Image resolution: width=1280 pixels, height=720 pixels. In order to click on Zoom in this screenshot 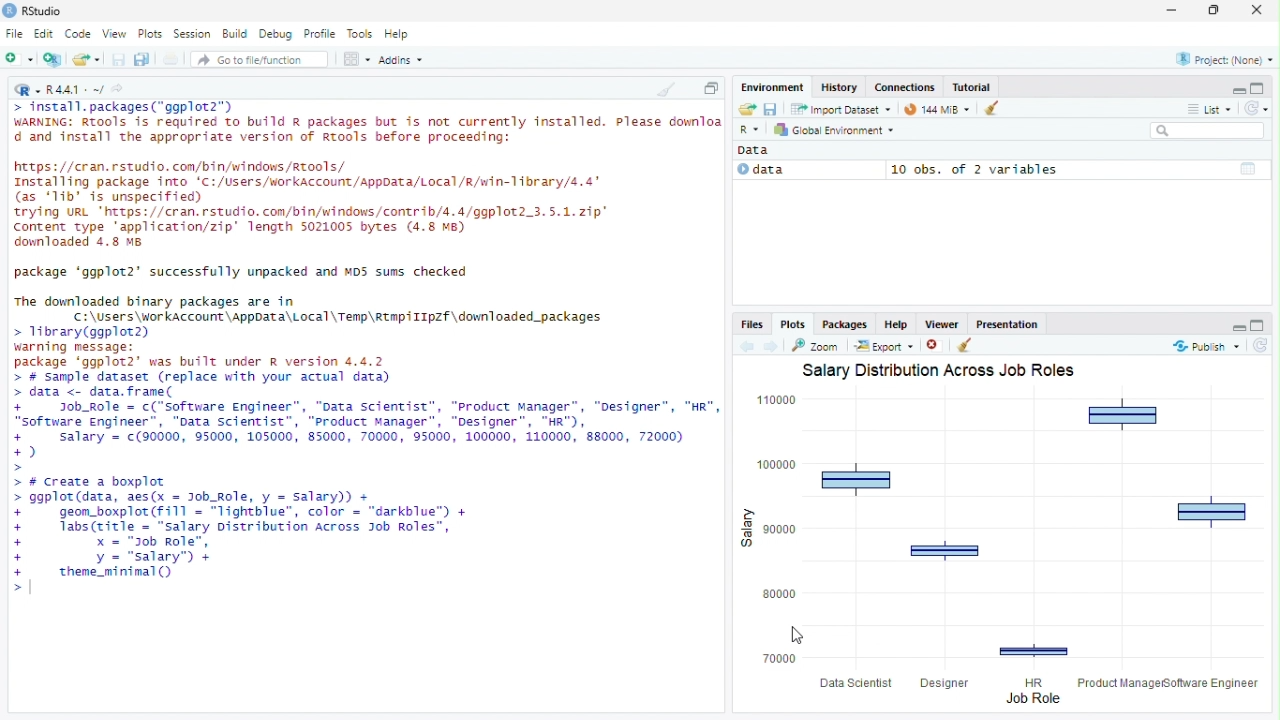, I will do `click(817, 345)`.